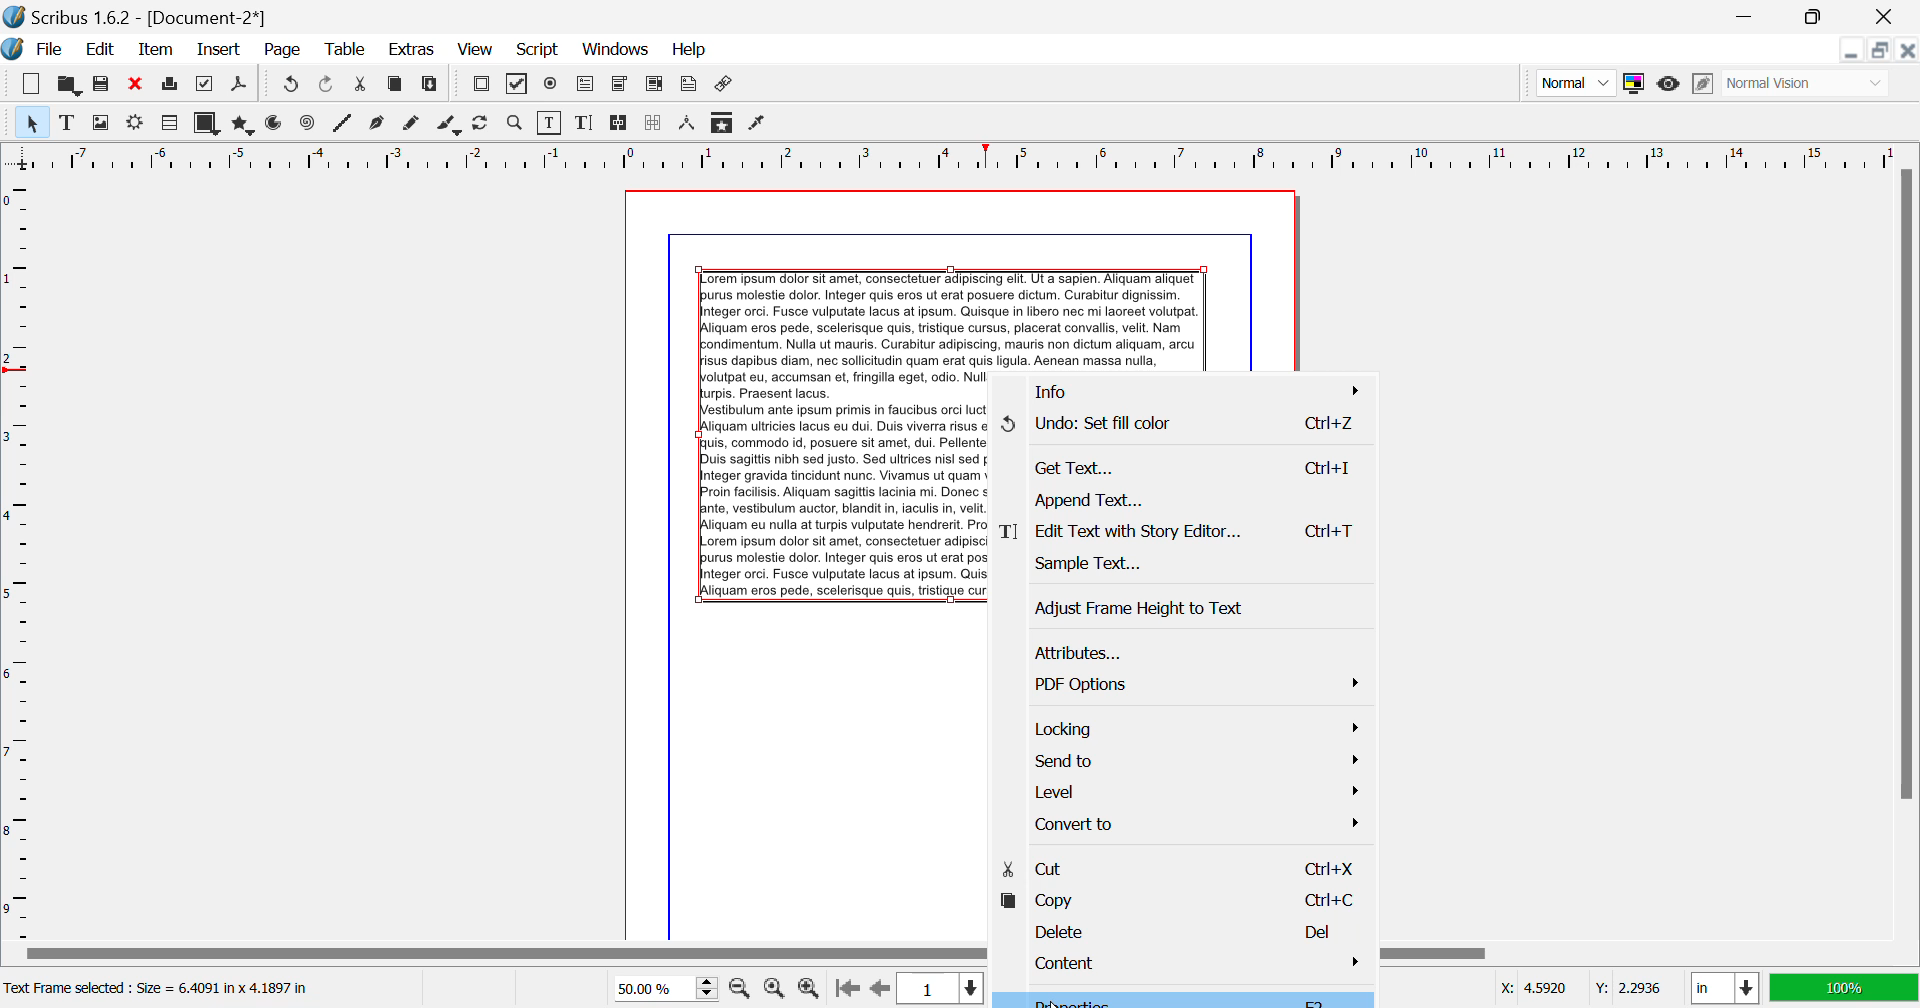 The height and width of the screenshot is (1008, 1920). Describe the element at coordinates (168, 124) in the screenshot. I see `Render Frame` at that location.